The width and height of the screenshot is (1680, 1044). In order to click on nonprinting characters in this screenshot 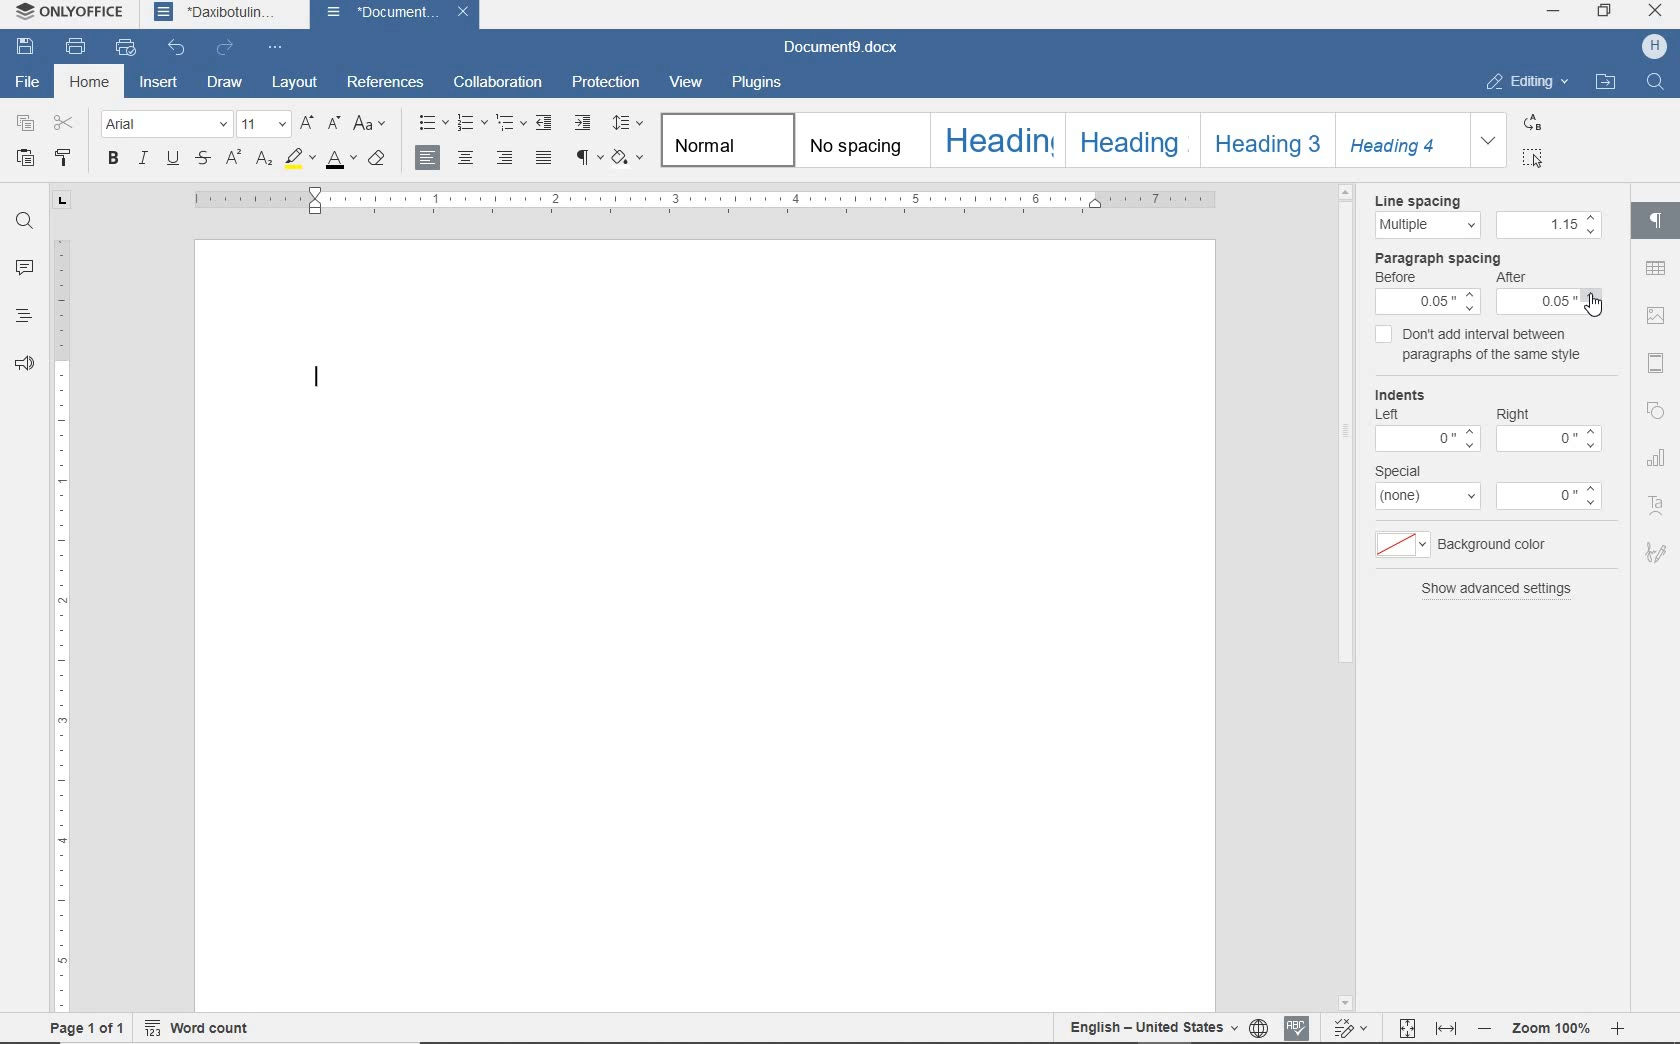, I will do `click(588, 160)`.